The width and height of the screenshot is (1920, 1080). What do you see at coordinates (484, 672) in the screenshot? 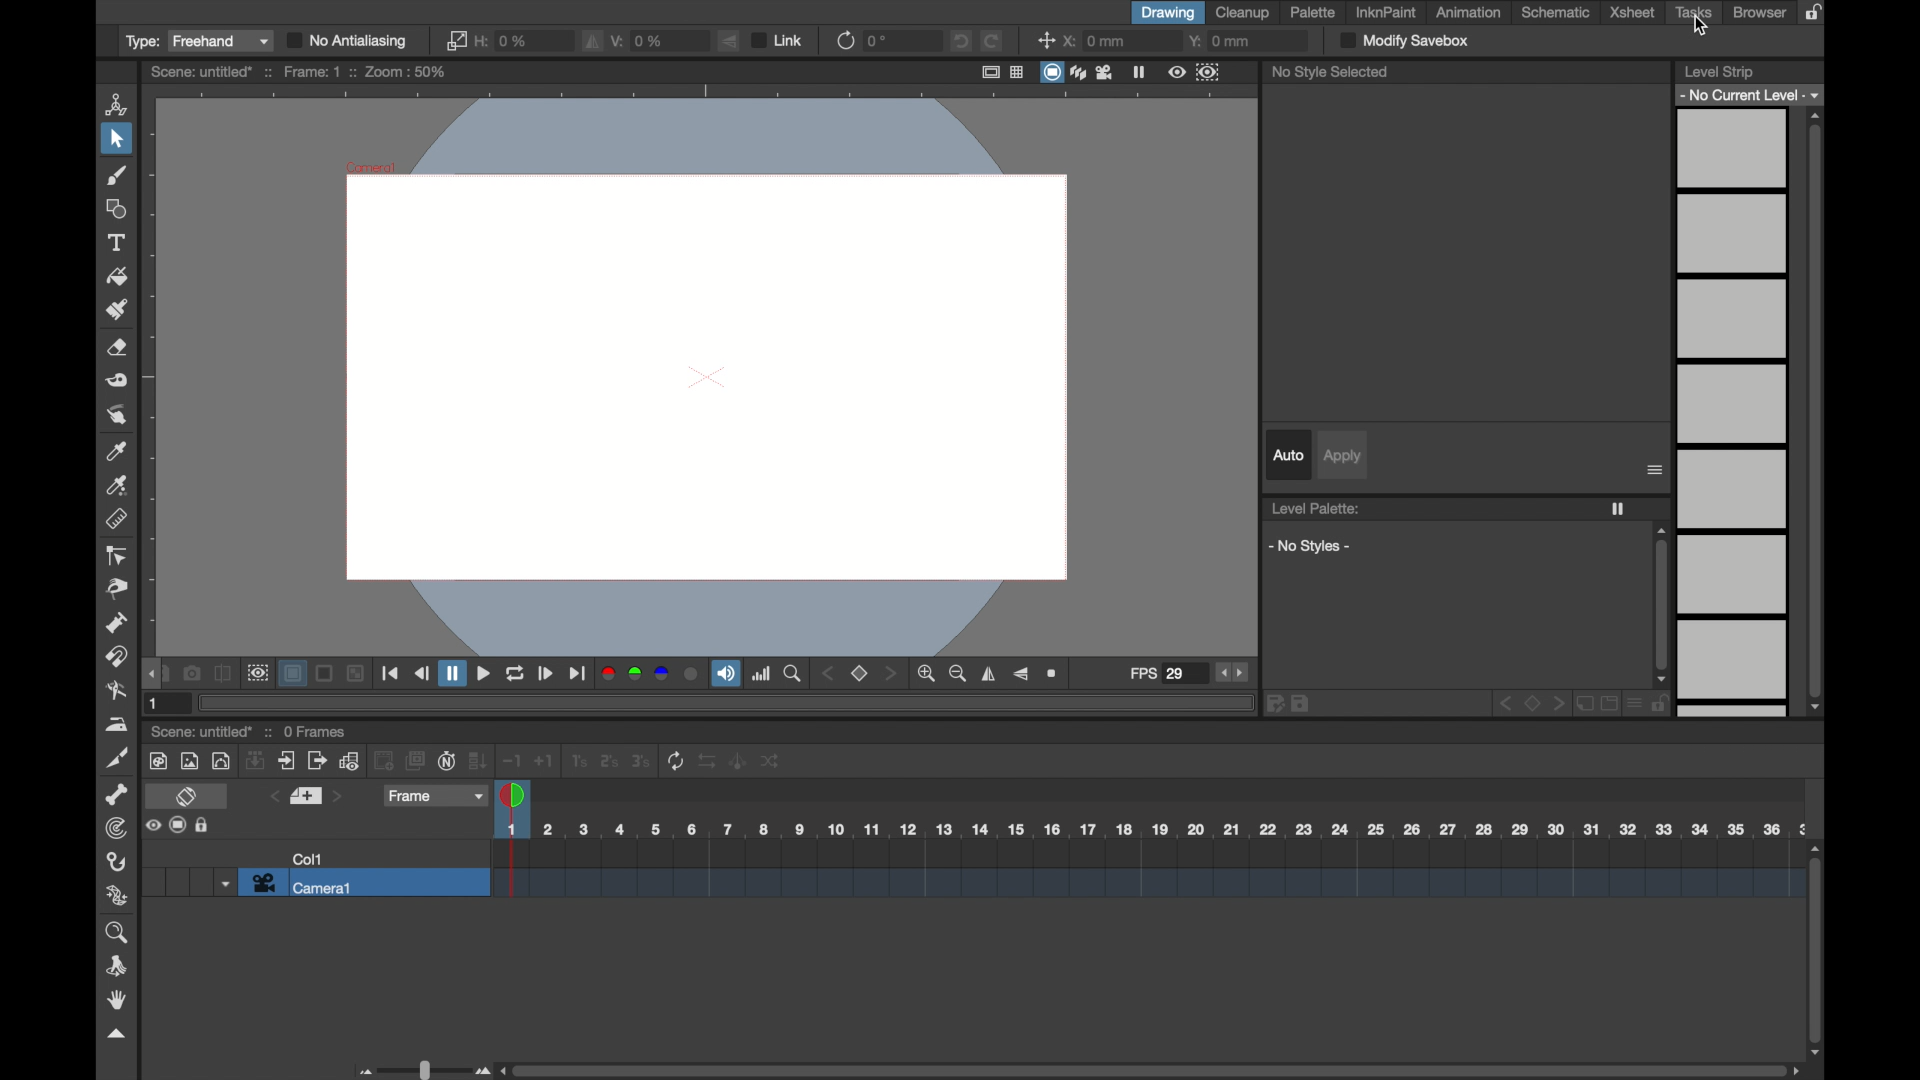
I see `play` at bounding box center [484, 672].